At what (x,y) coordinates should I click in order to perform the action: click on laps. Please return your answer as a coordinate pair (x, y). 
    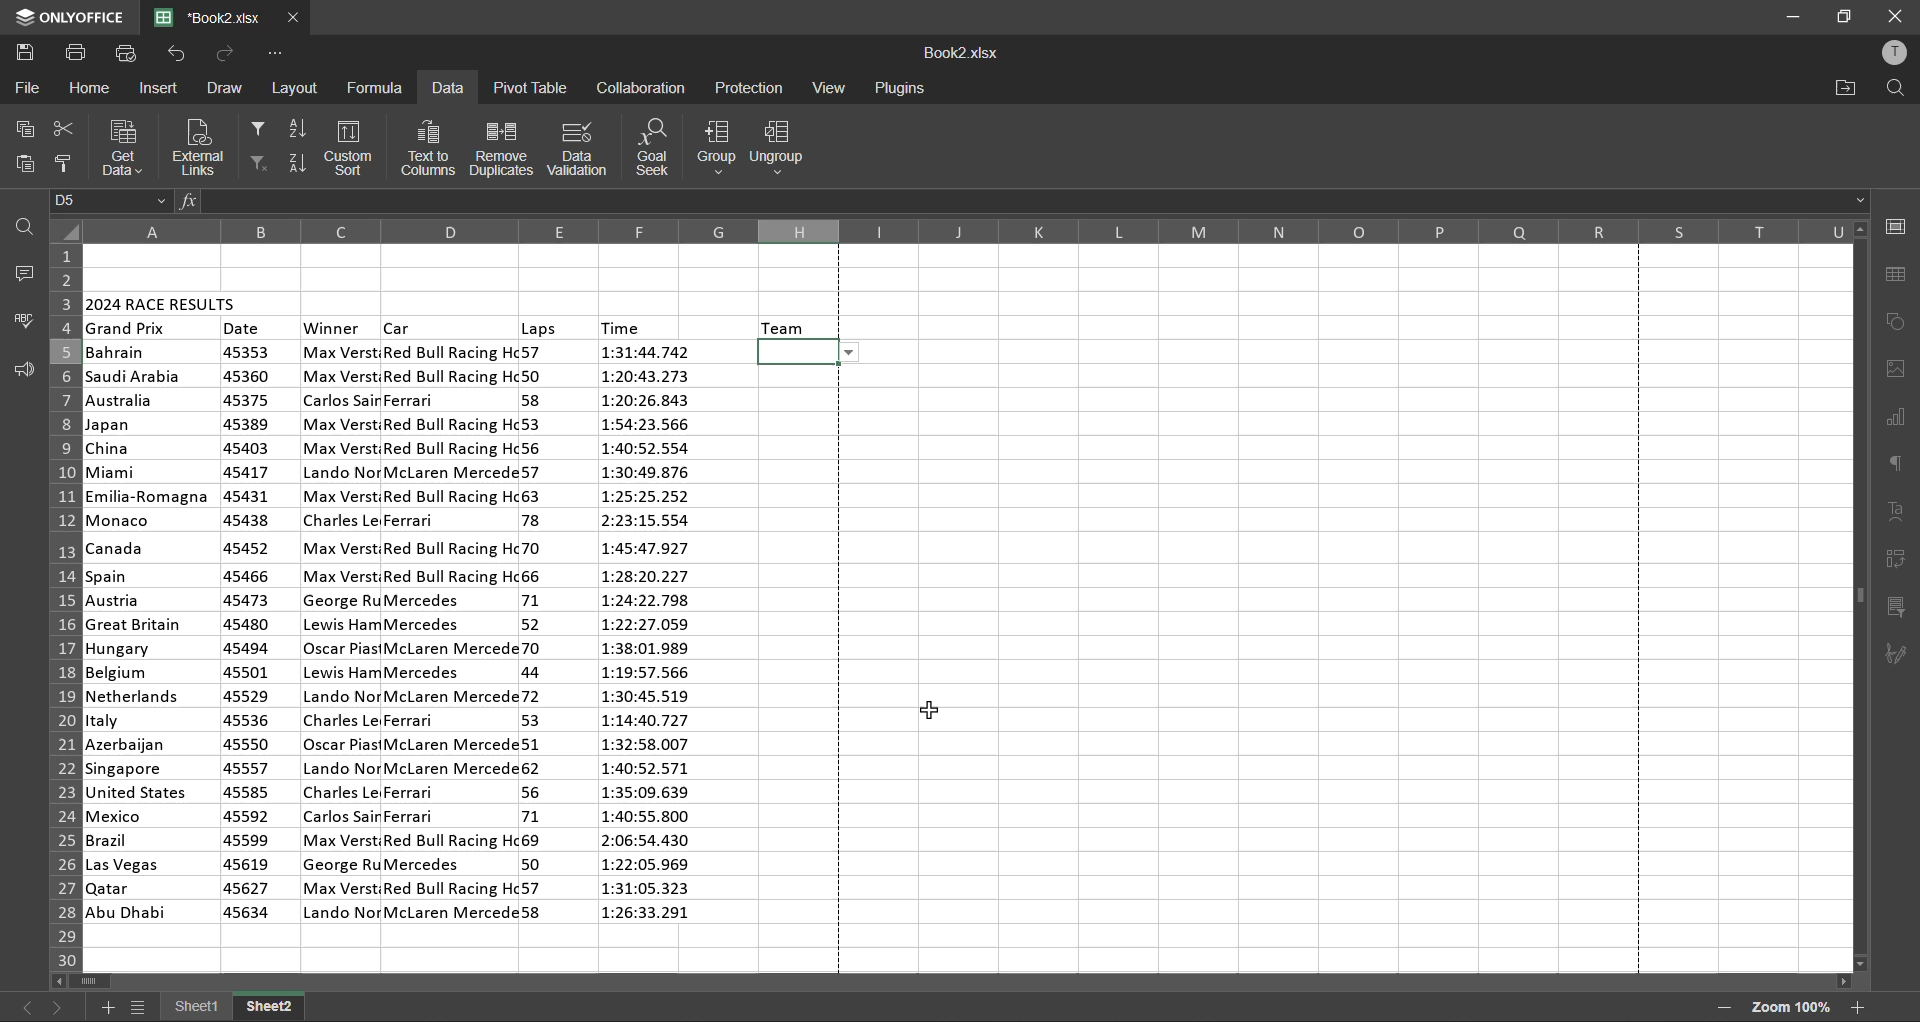
    Looking at the image, I should click on (536, 635).